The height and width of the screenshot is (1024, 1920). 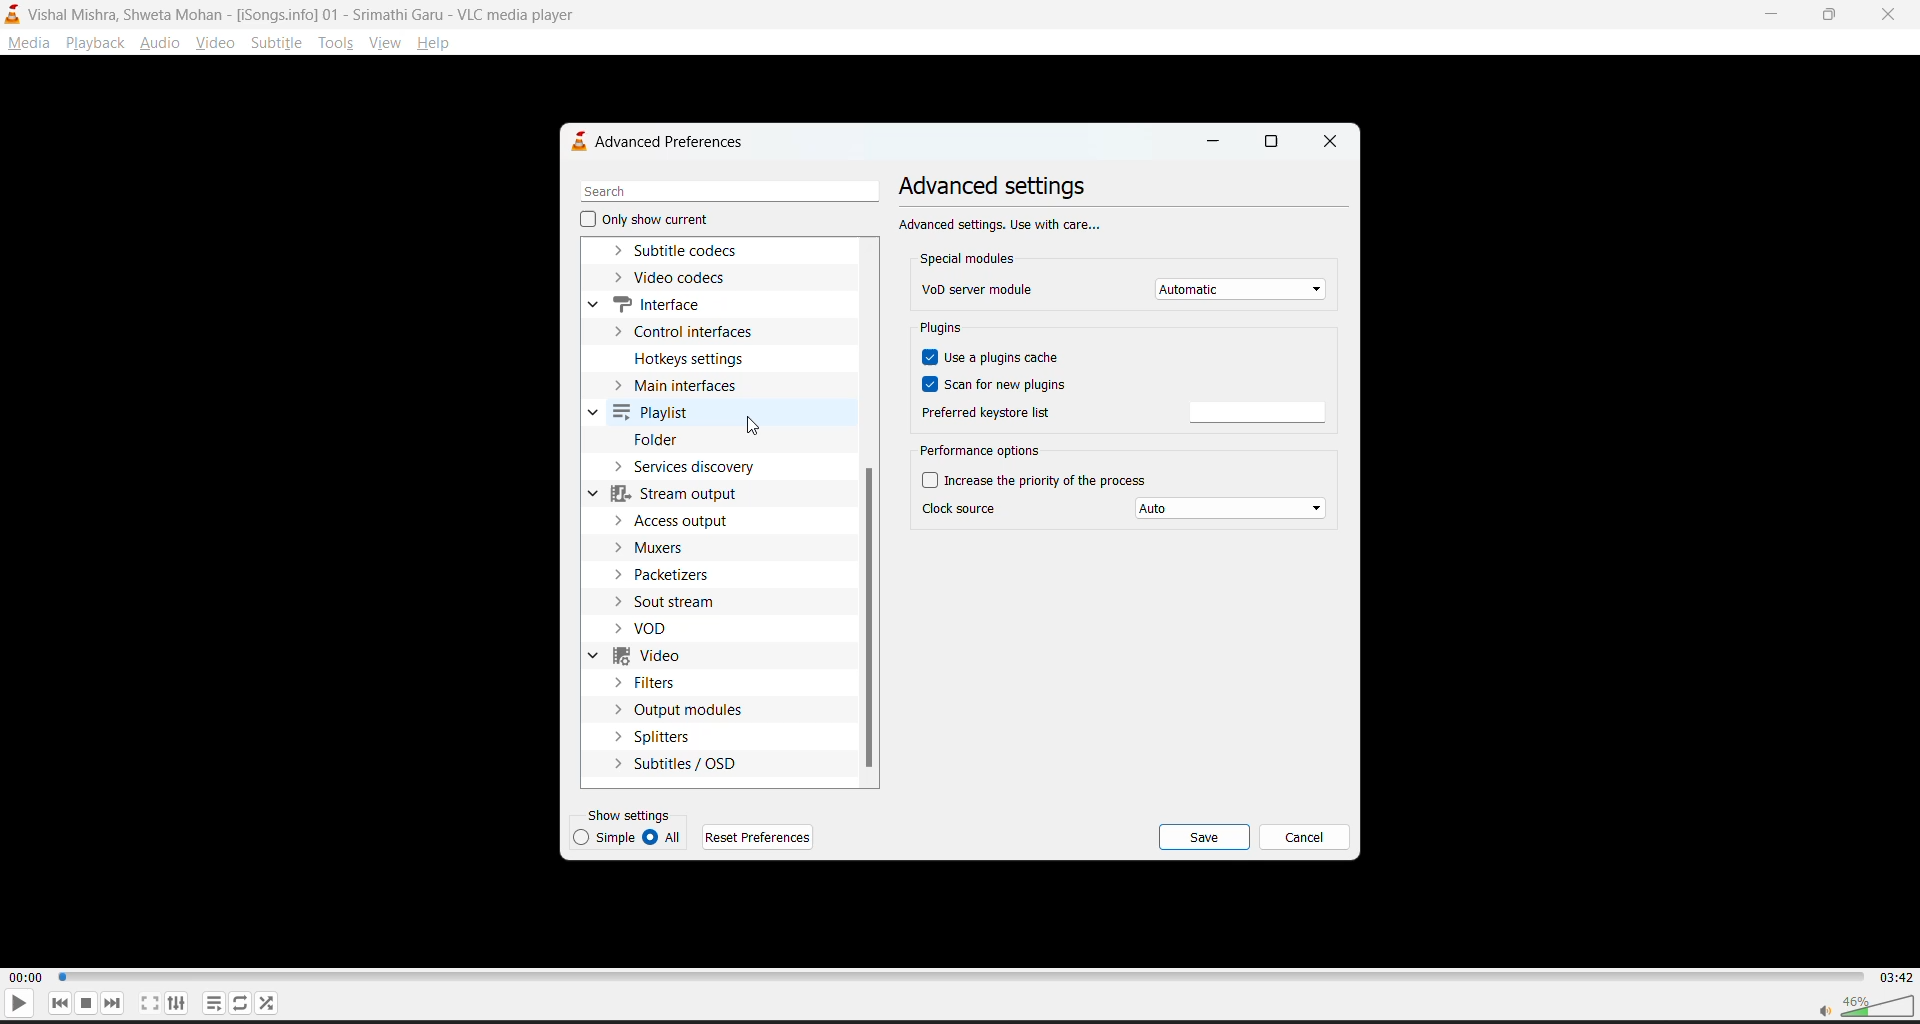 I want to click on playlist, so click(x=652, y=410).